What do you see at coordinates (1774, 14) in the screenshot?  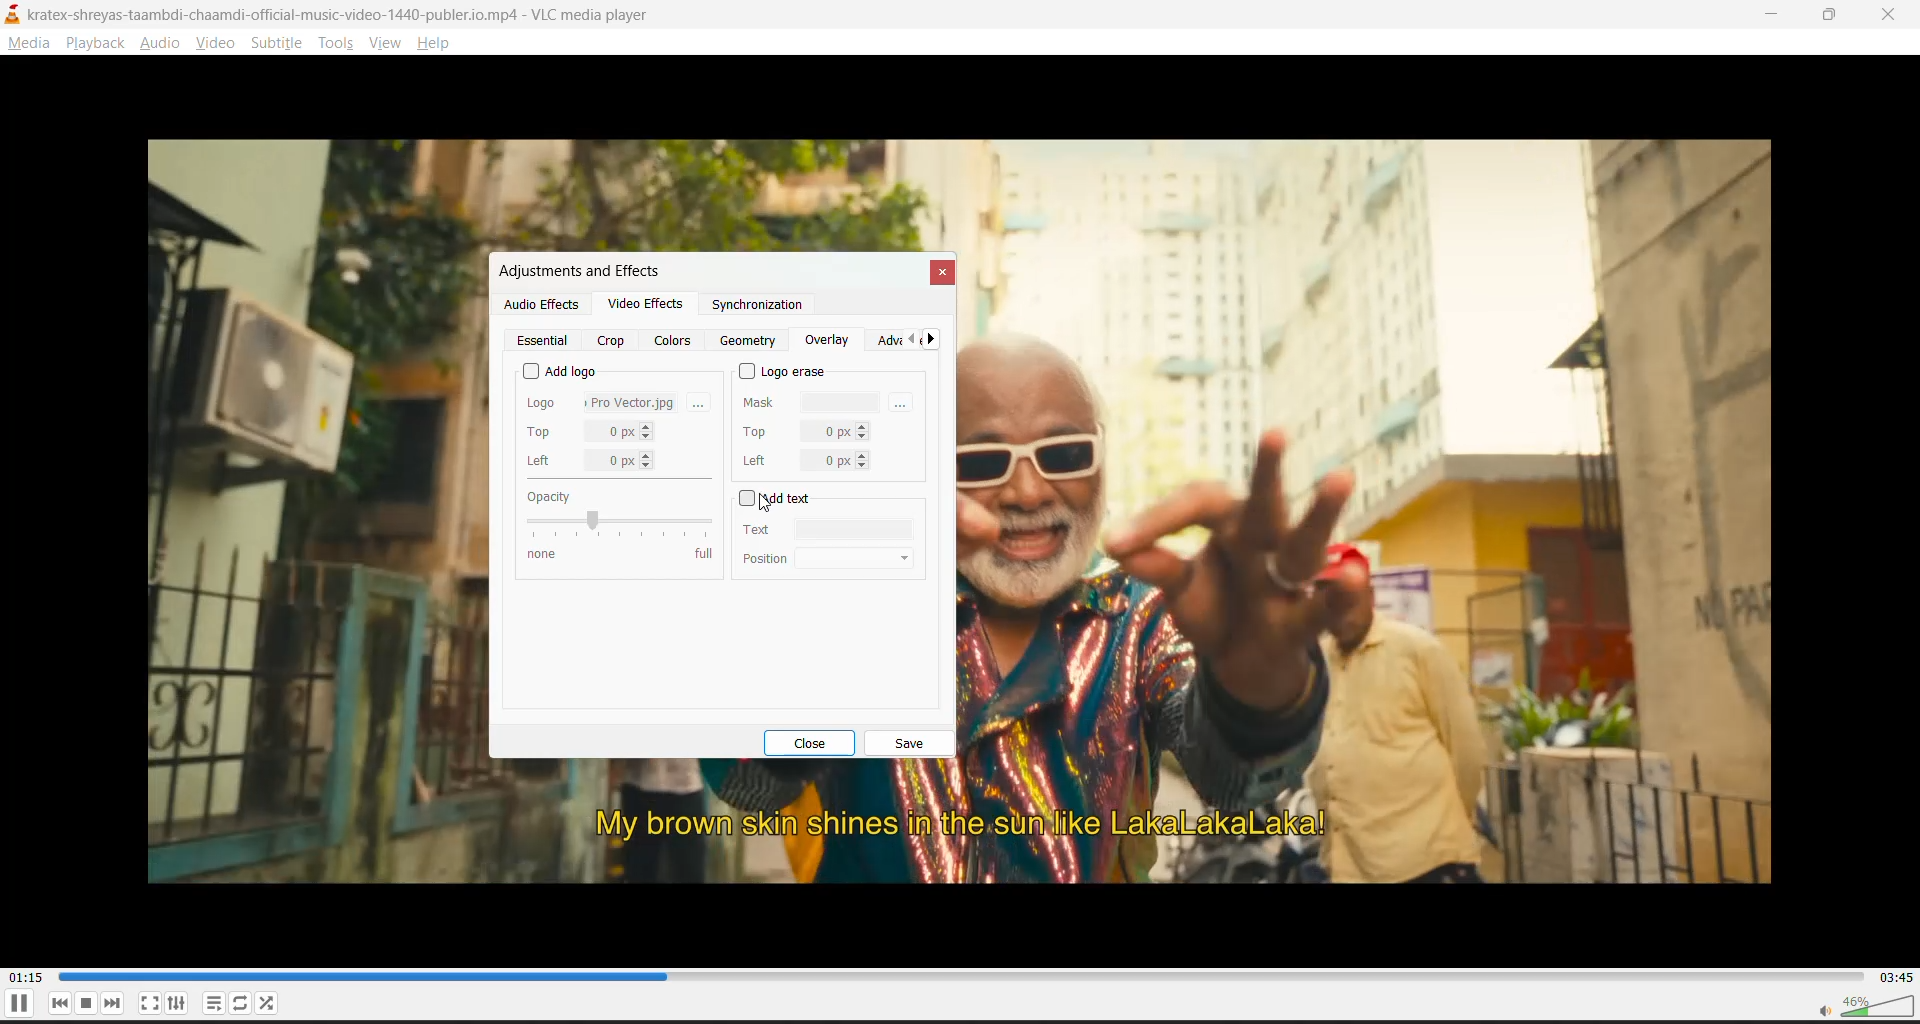 I see `minimize` at bounding box center [1774, 14].